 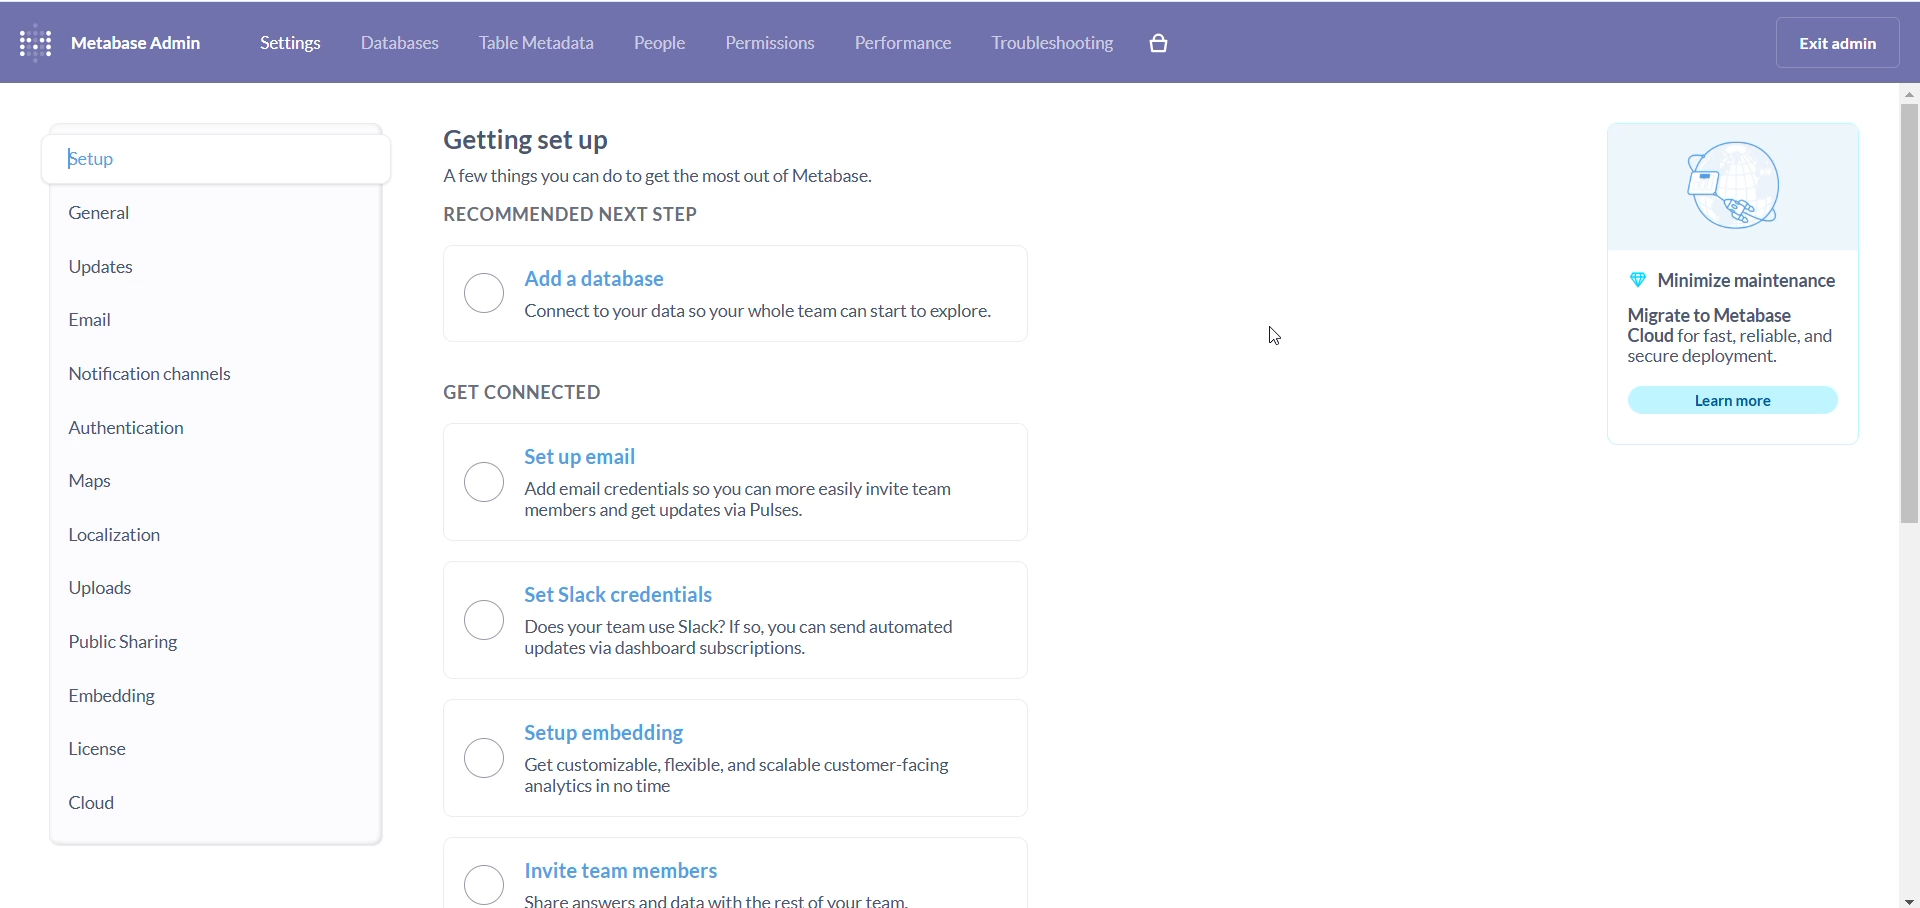 What do you see at coordinates (760, 884) in the screenshot?
I see `Invite team members Share answers and data with the rest of your team` at bounding box center [760, 884].